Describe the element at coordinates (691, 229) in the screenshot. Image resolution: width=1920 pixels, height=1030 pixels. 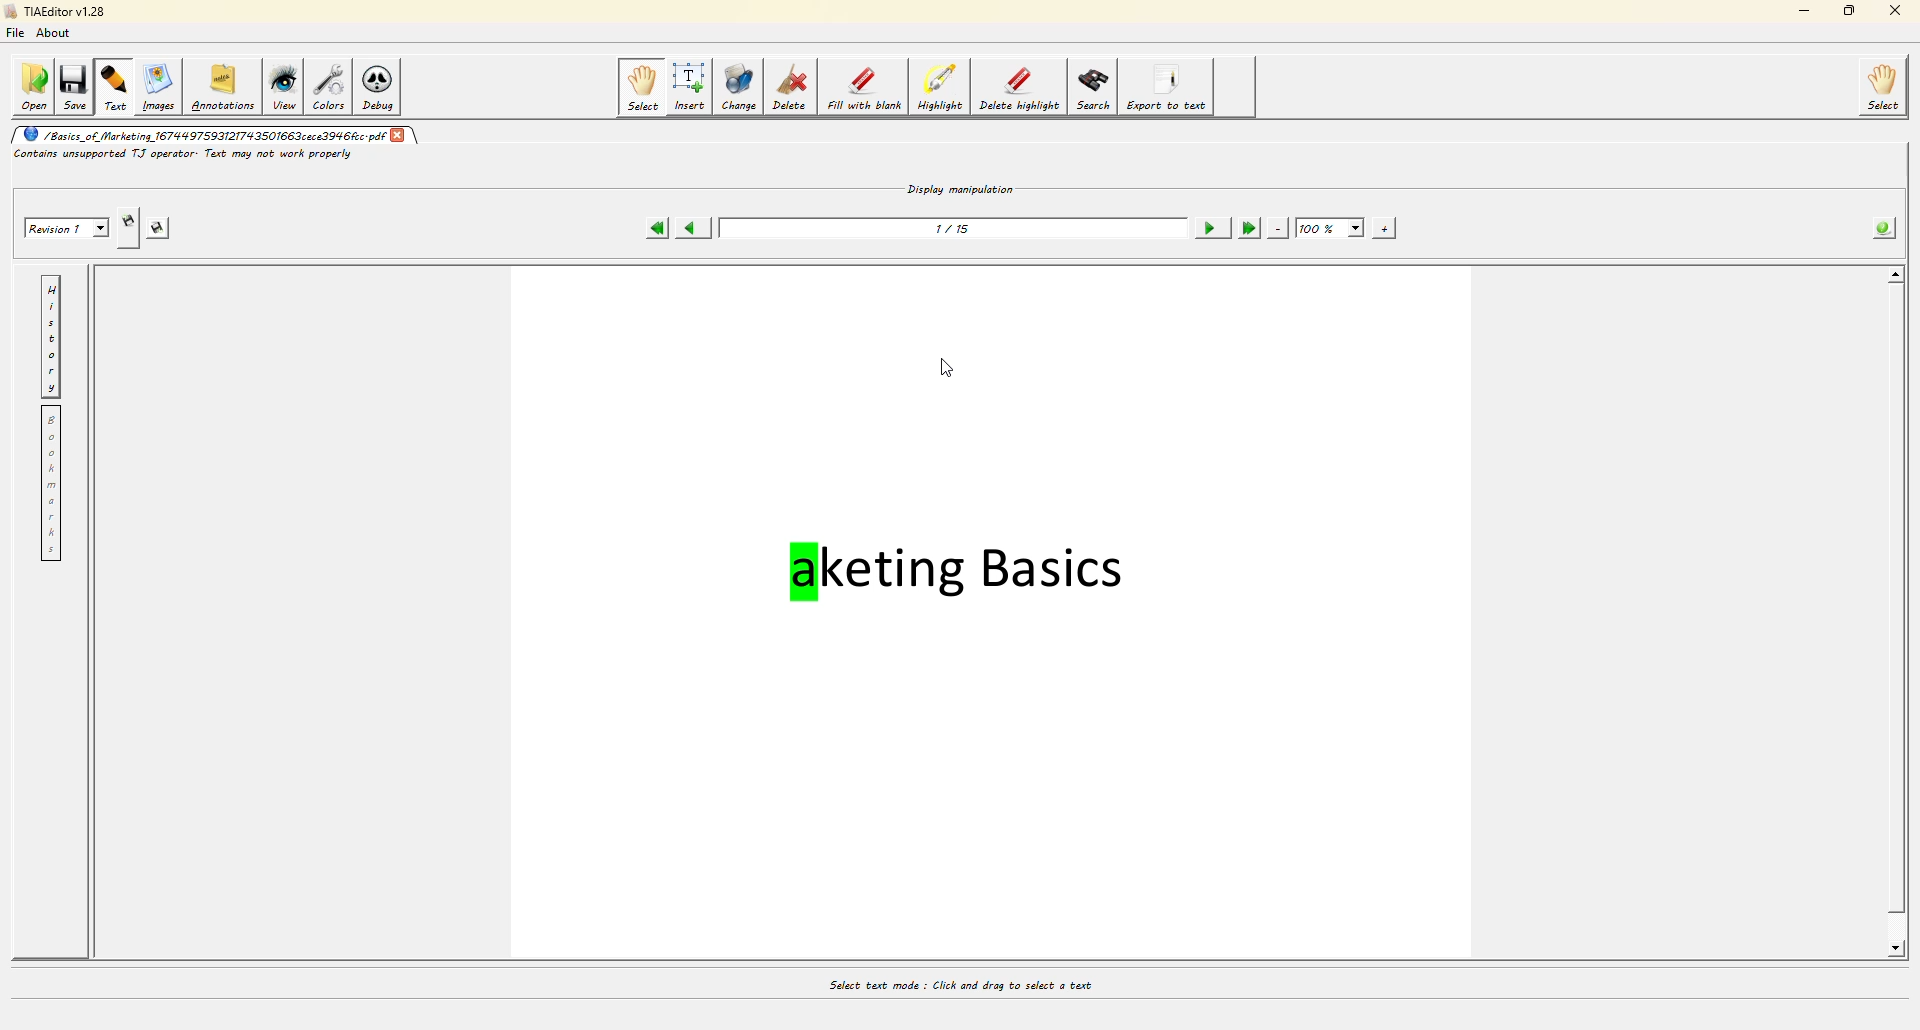
I see `previous page` at that location.